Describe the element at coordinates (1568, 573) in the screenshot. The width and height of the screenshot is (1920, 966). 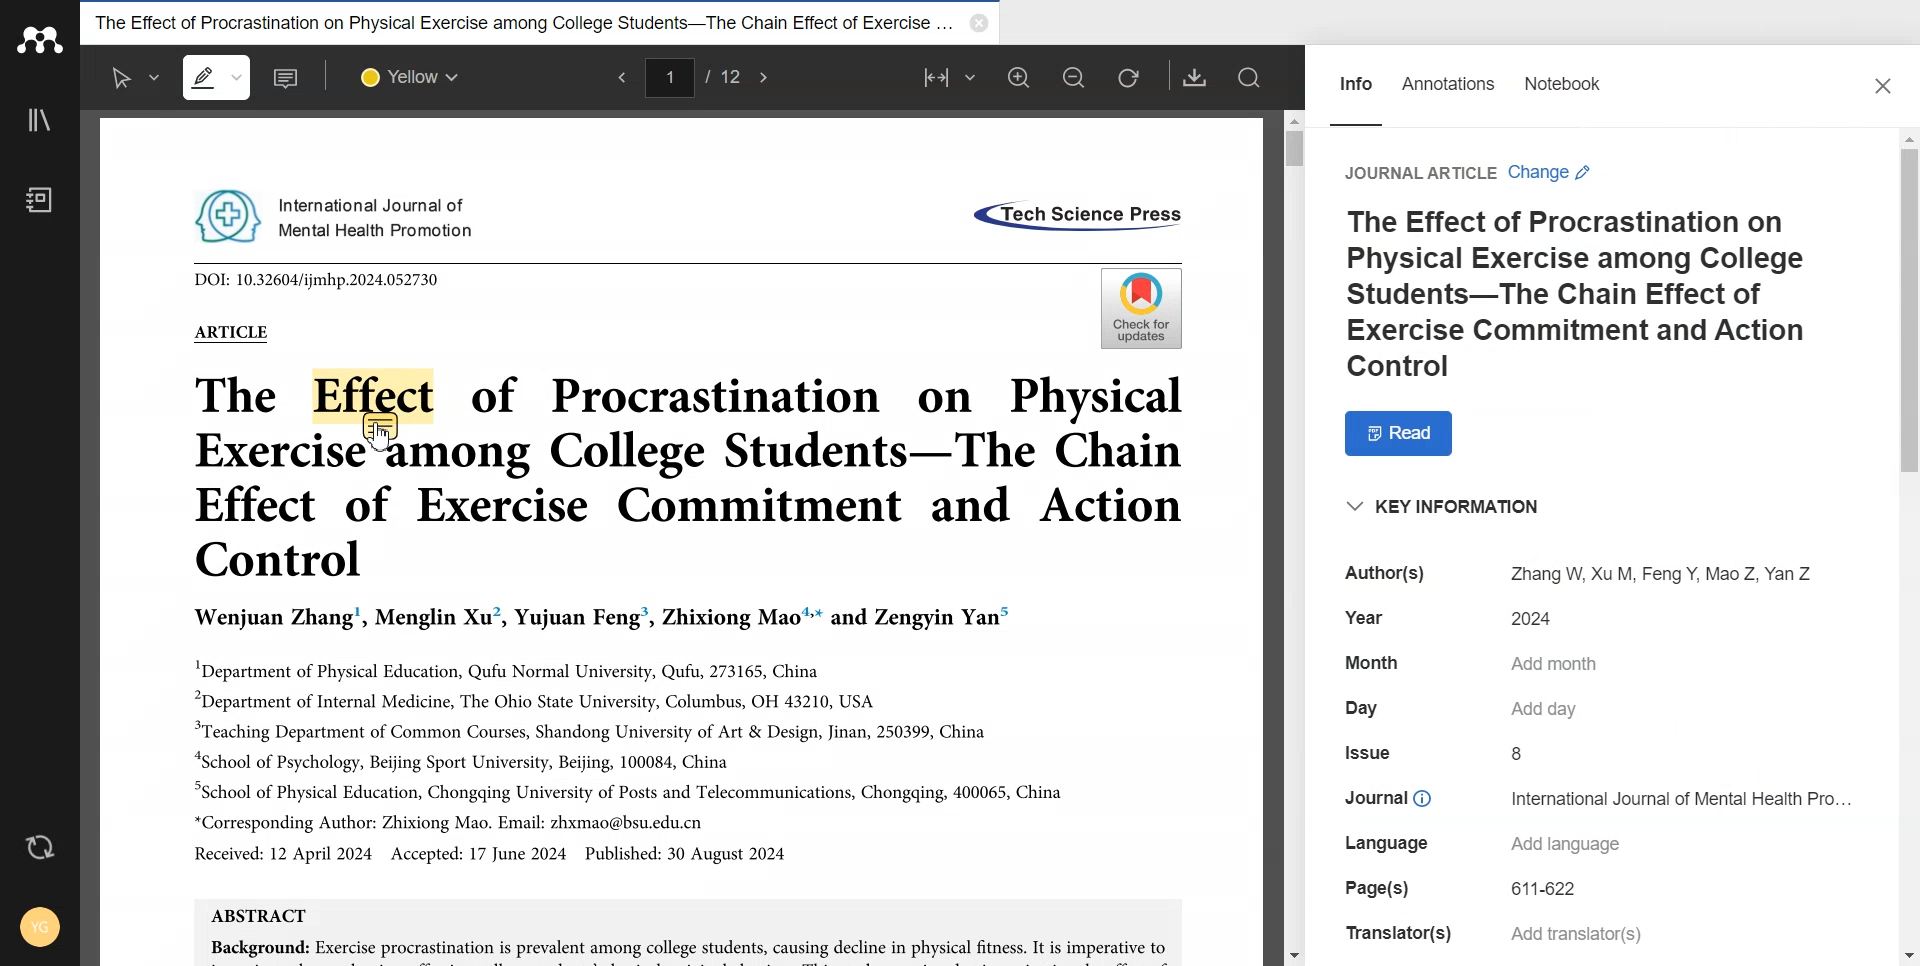
I see `Author(s) Zhang W, Xu M, Feng Y, Mao Z, Yan Z` at that location.